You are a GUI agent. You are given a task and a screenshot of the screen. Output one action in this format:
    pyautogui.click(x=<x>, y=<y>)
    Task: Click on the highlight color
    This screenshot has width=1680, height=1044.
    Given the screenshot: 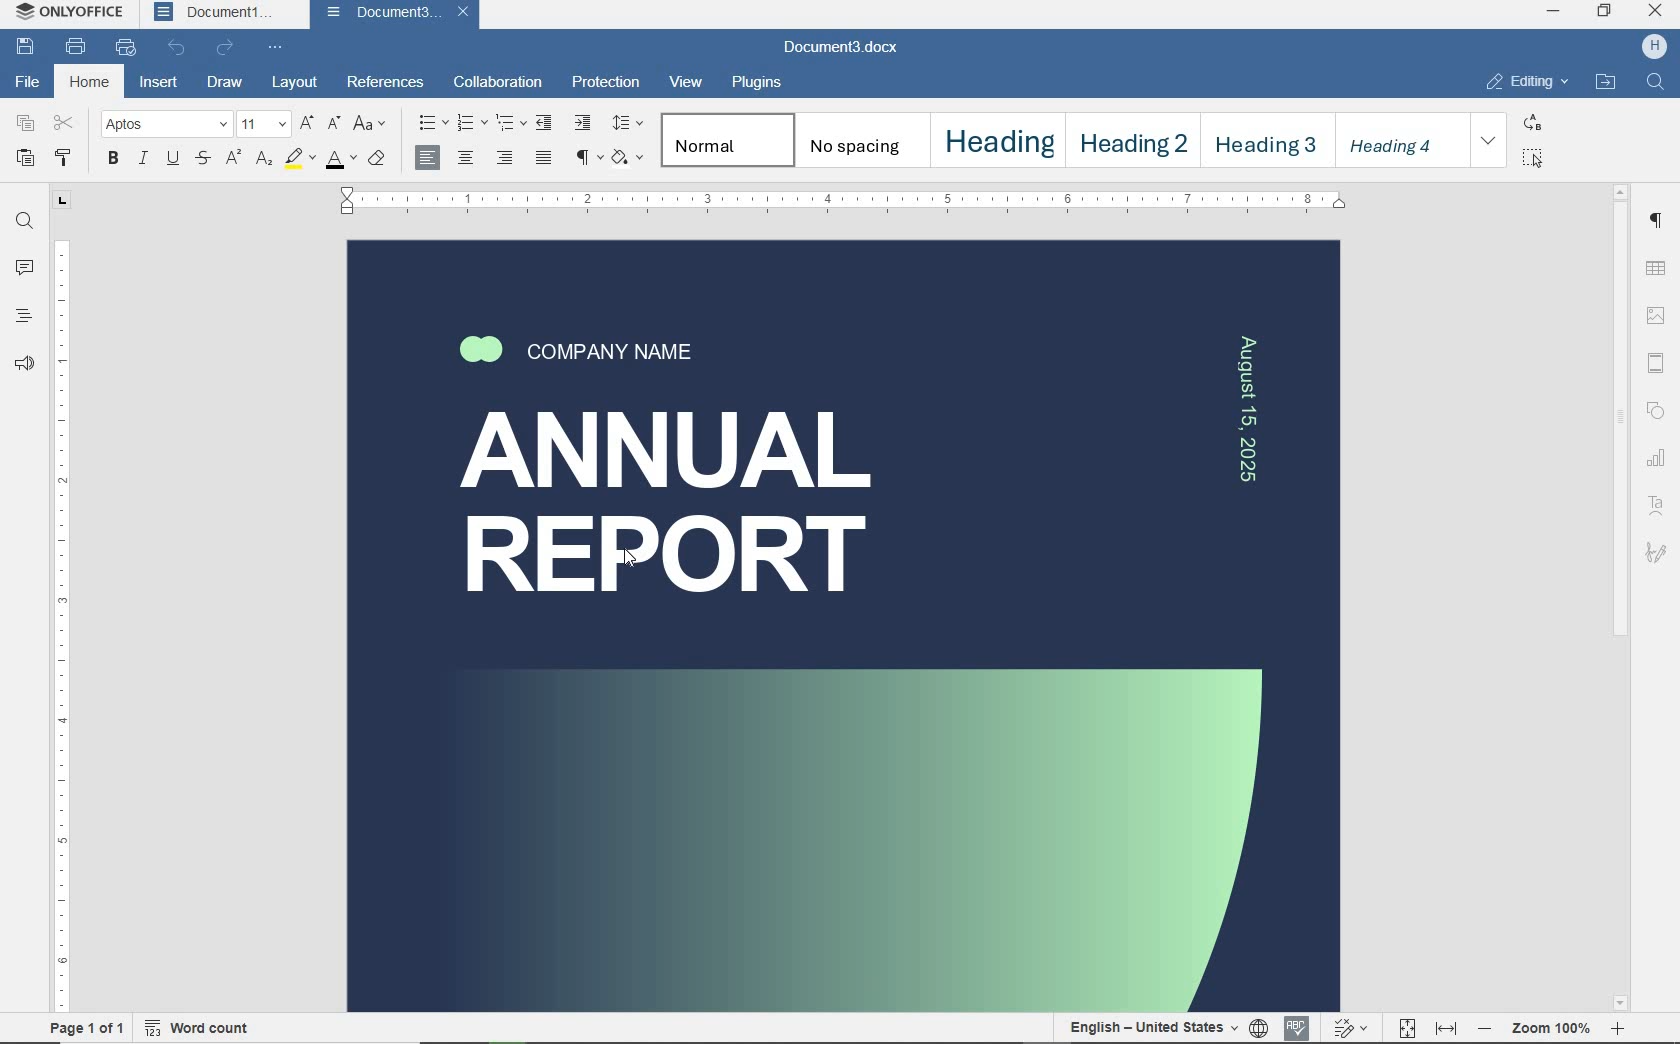 What is the action you would take?
    pyautogui.click(x=304, y=160)
    